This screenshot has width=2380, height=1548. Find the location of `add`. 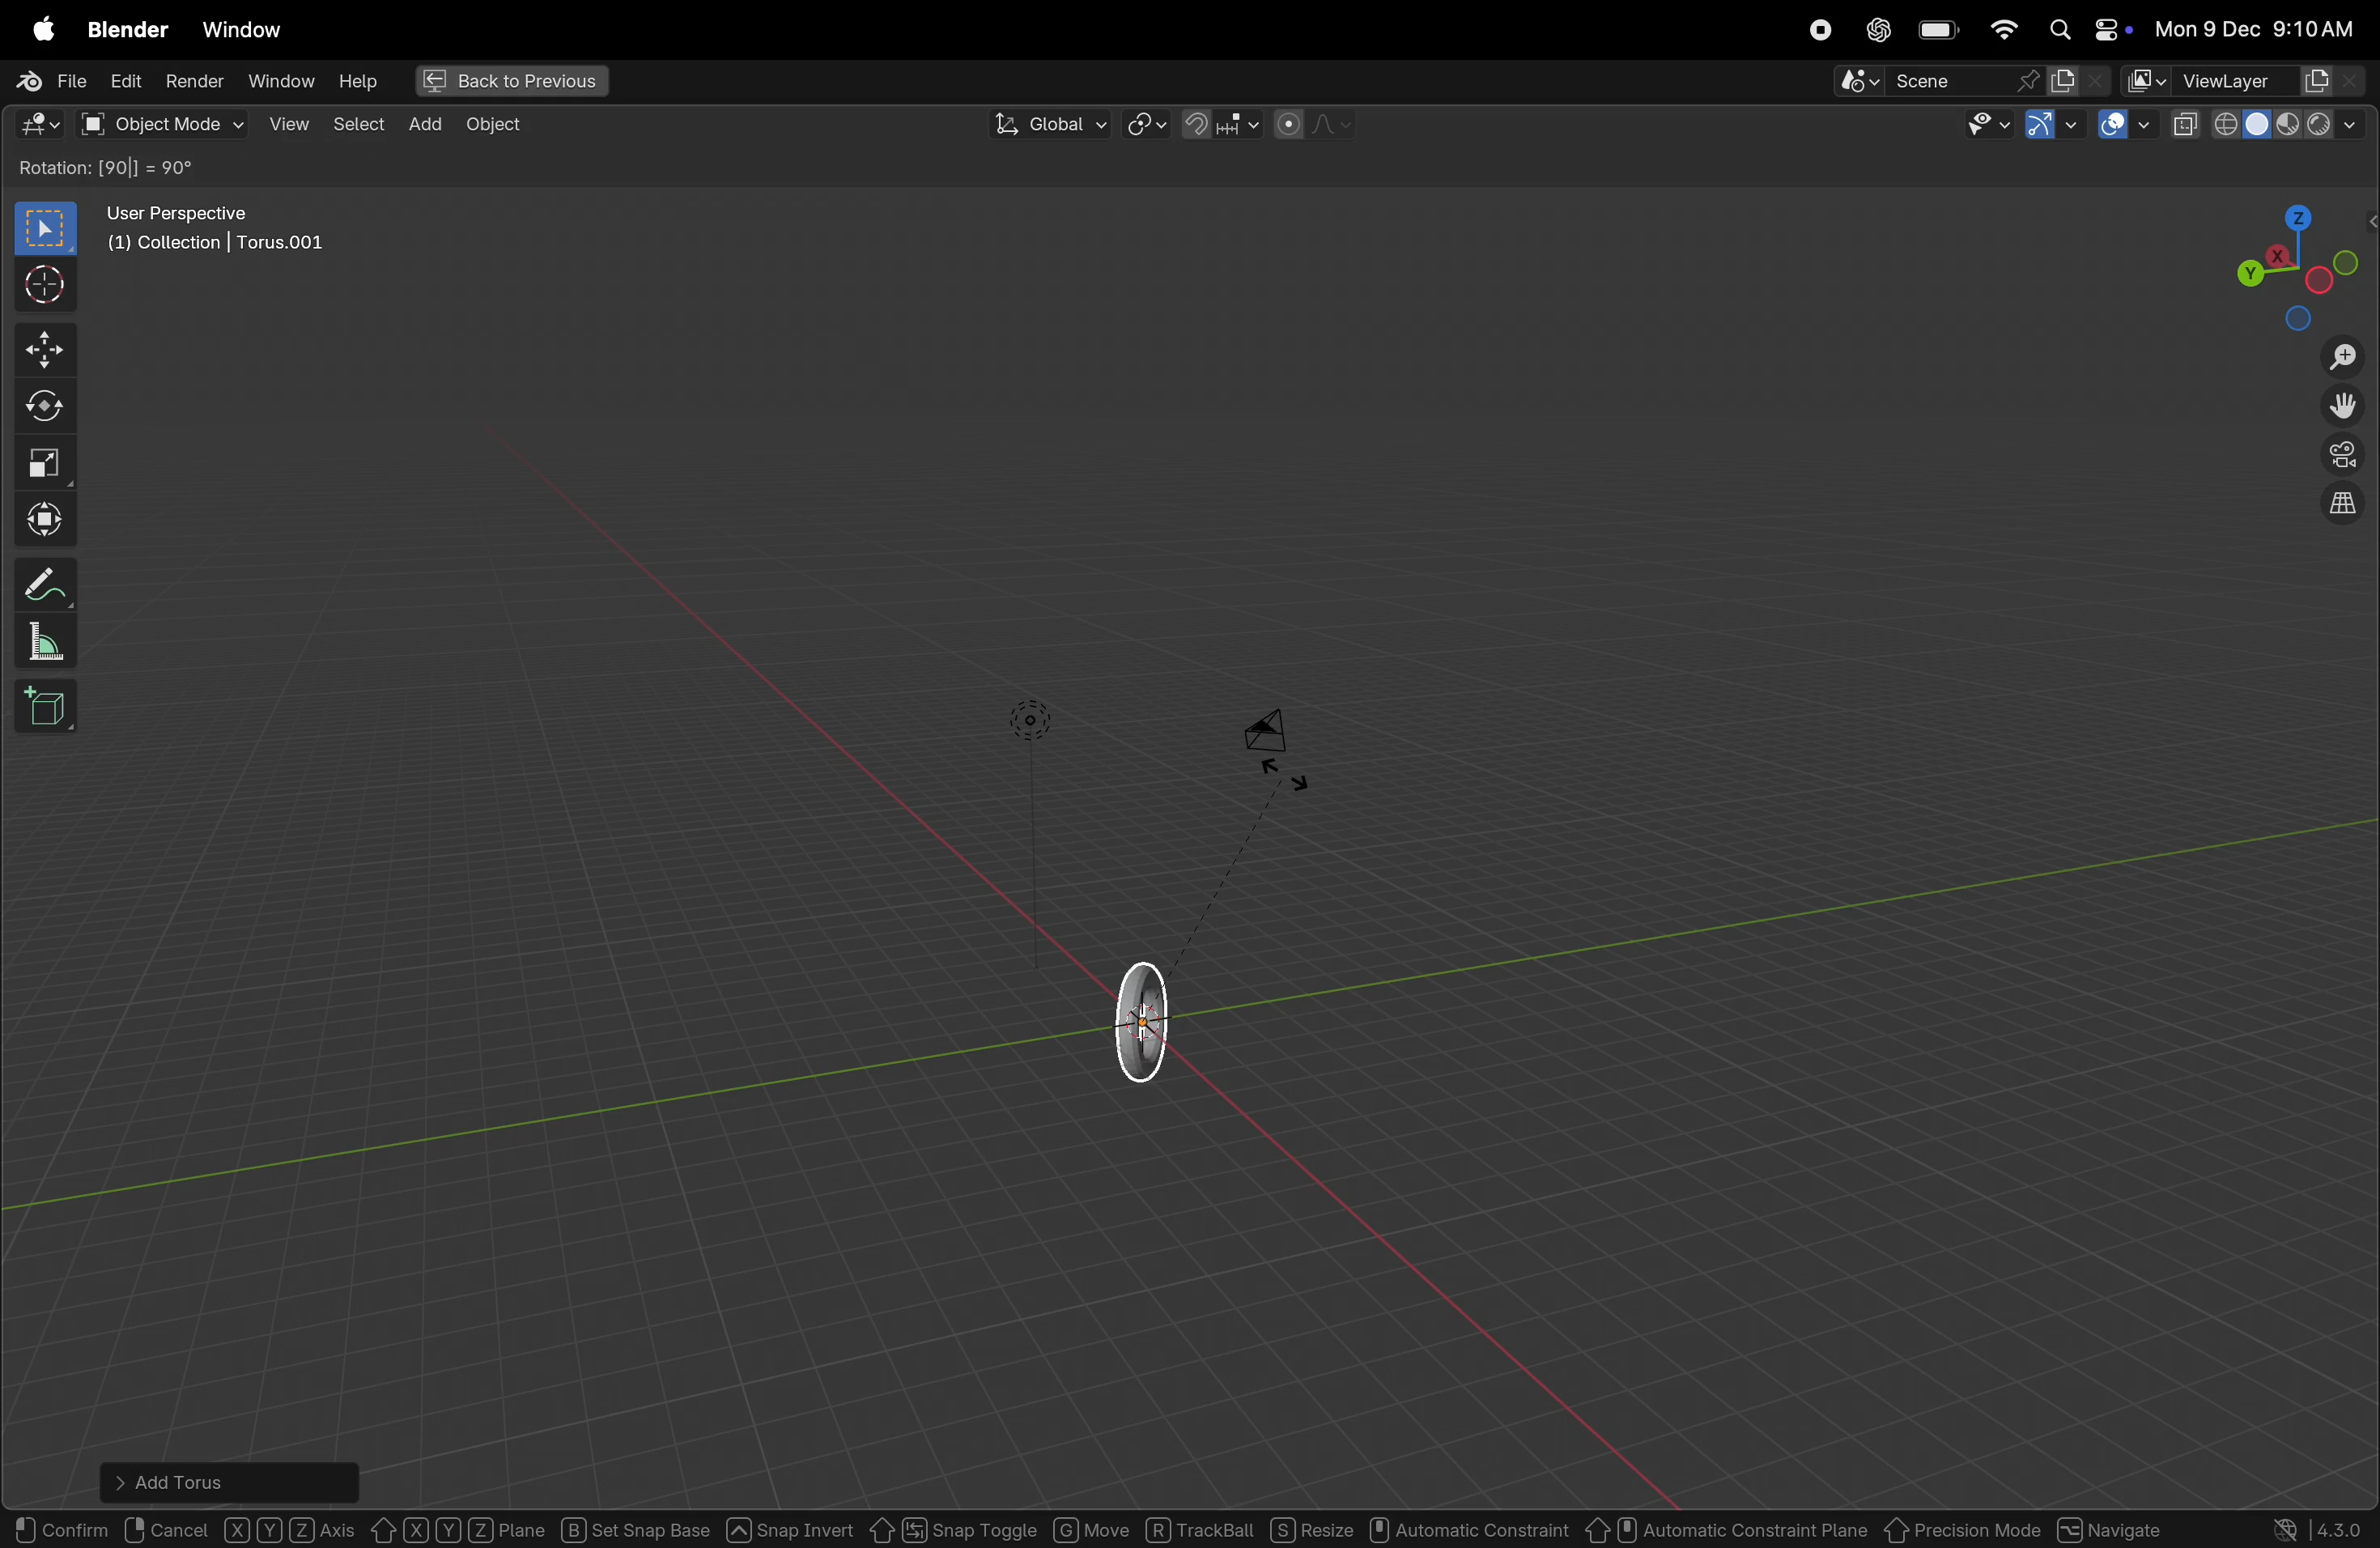

add is located at coordinates (420, 123).